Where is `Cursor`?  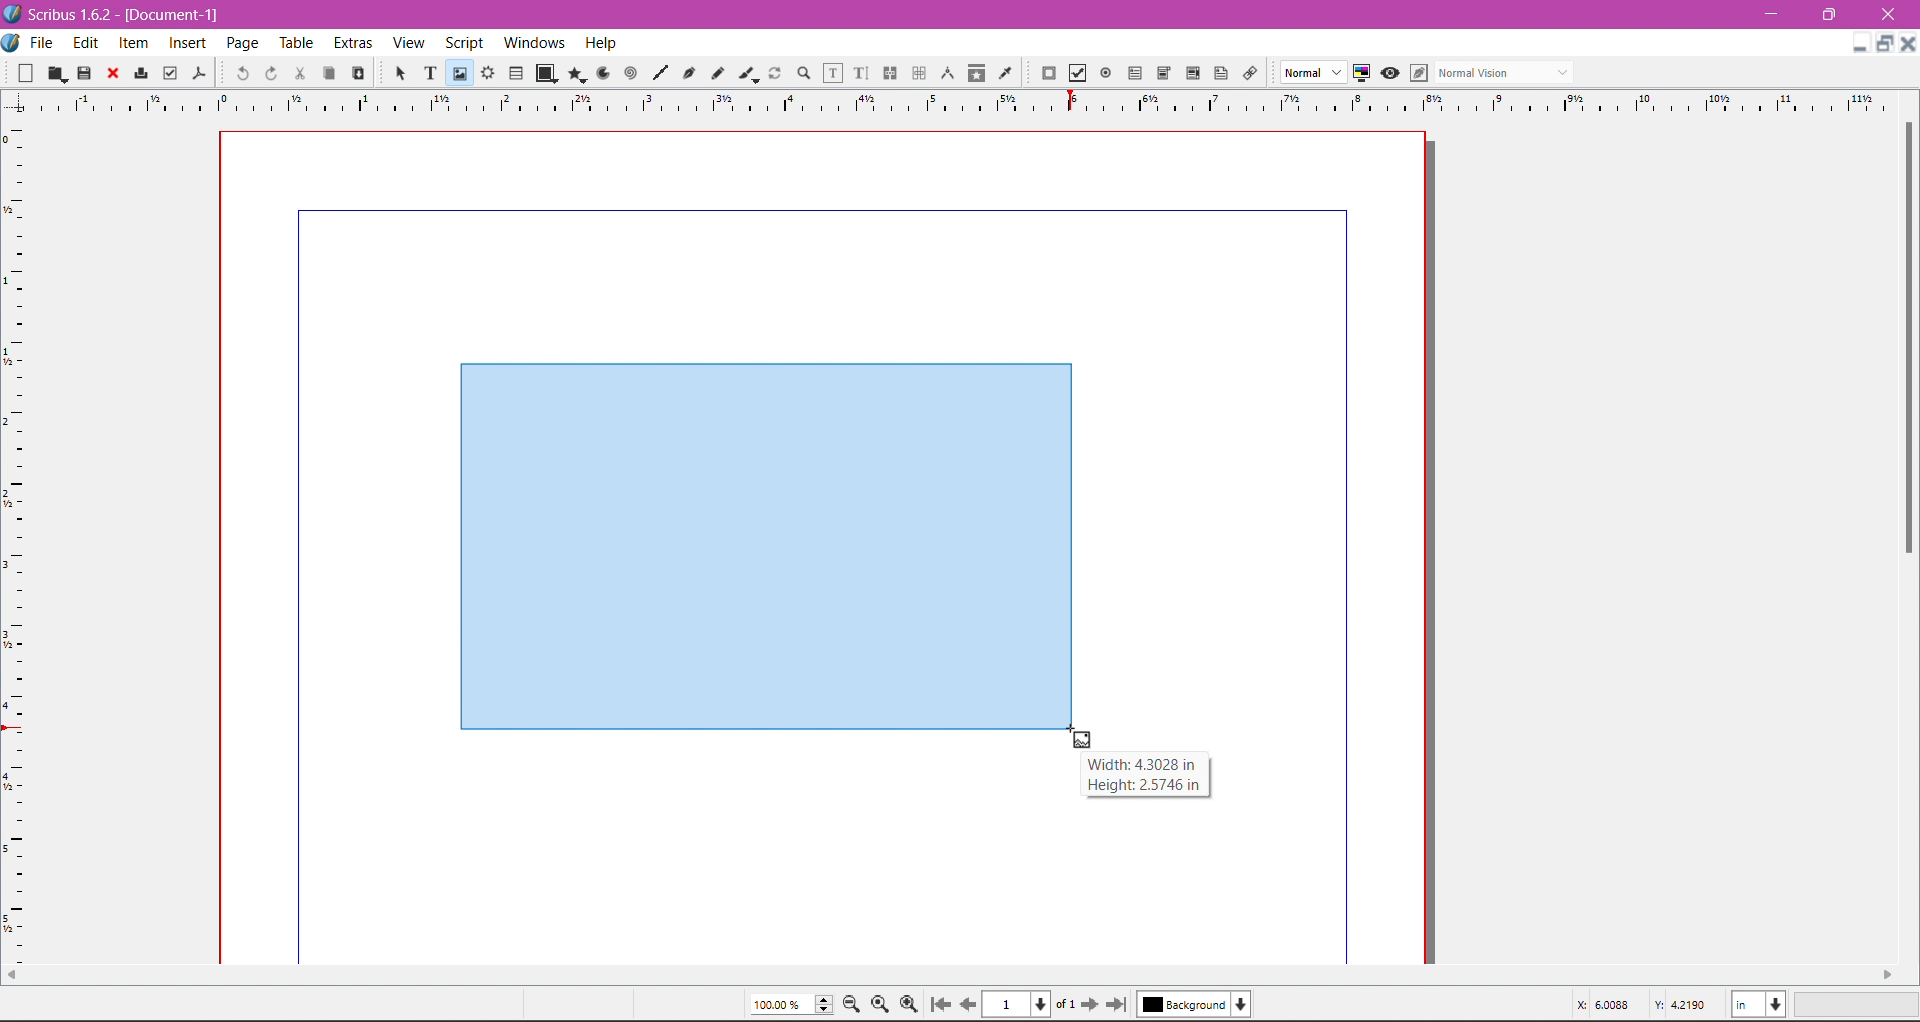 Cursor is located at coordinates (1081, 739).